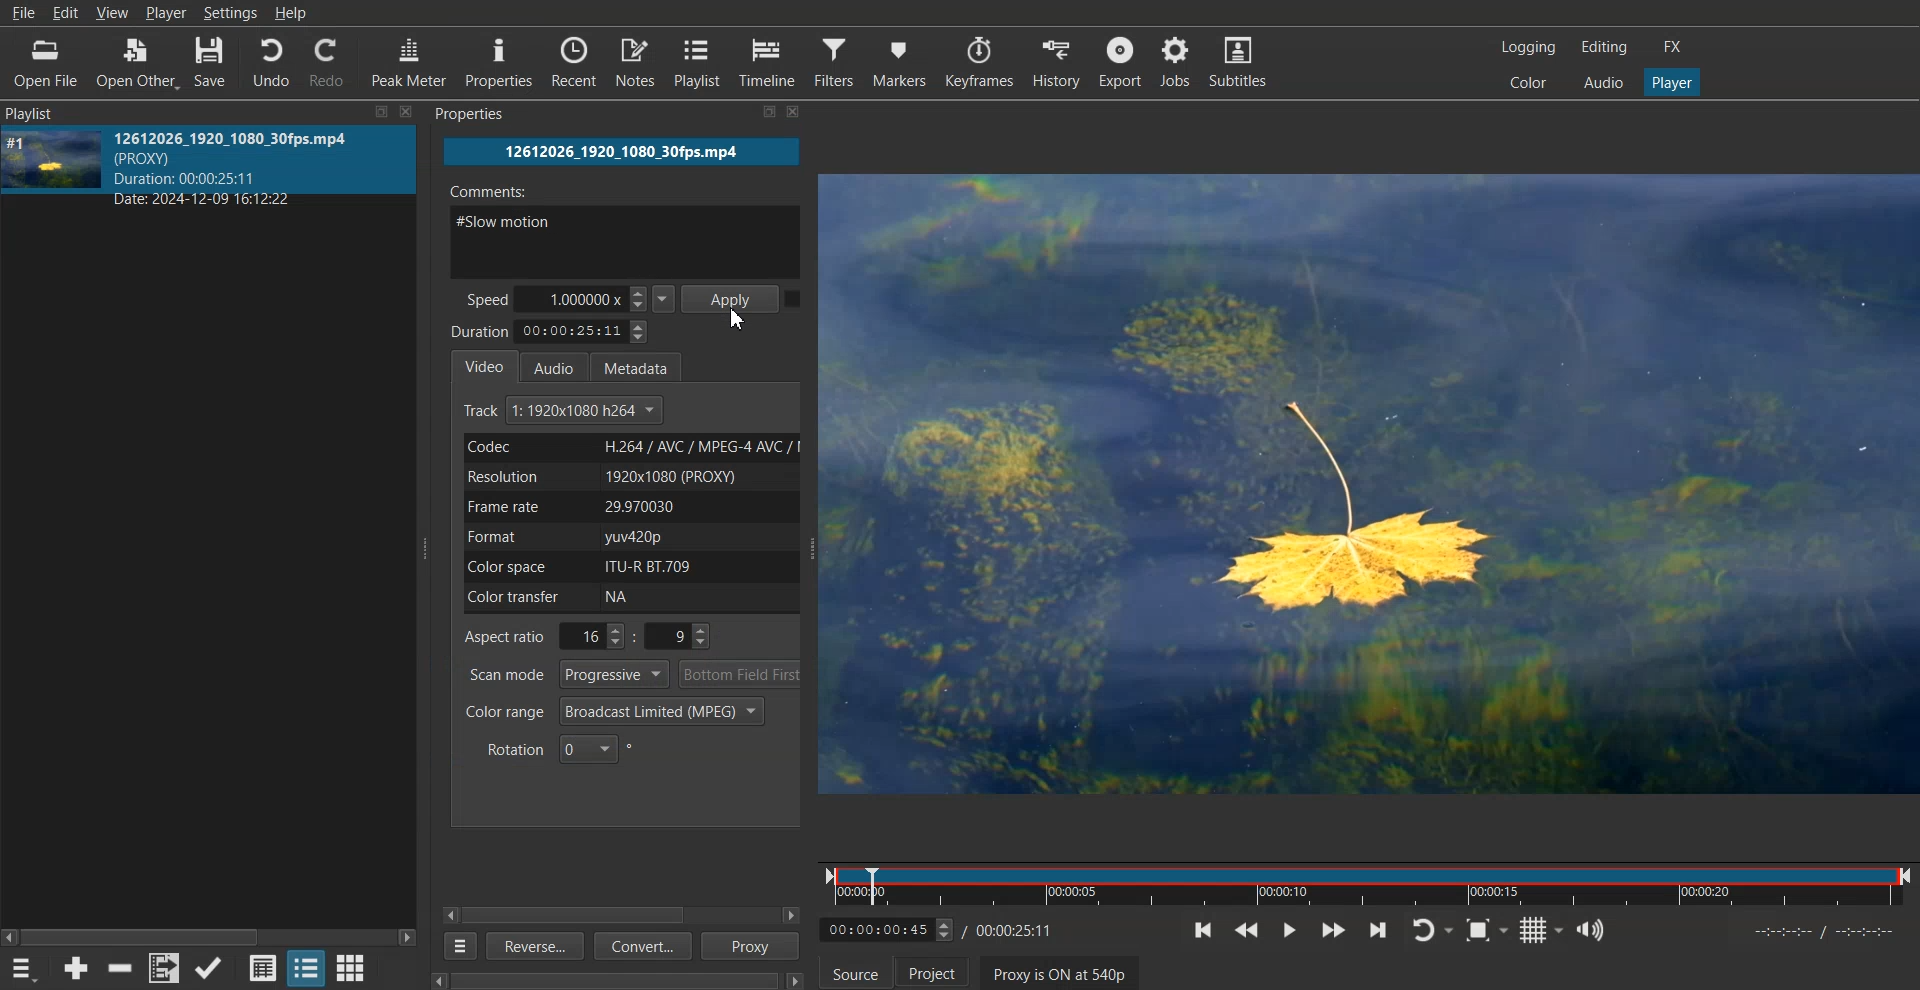 The image size is (1920, 990). I want to click on Timeline, so click(1367, 882).